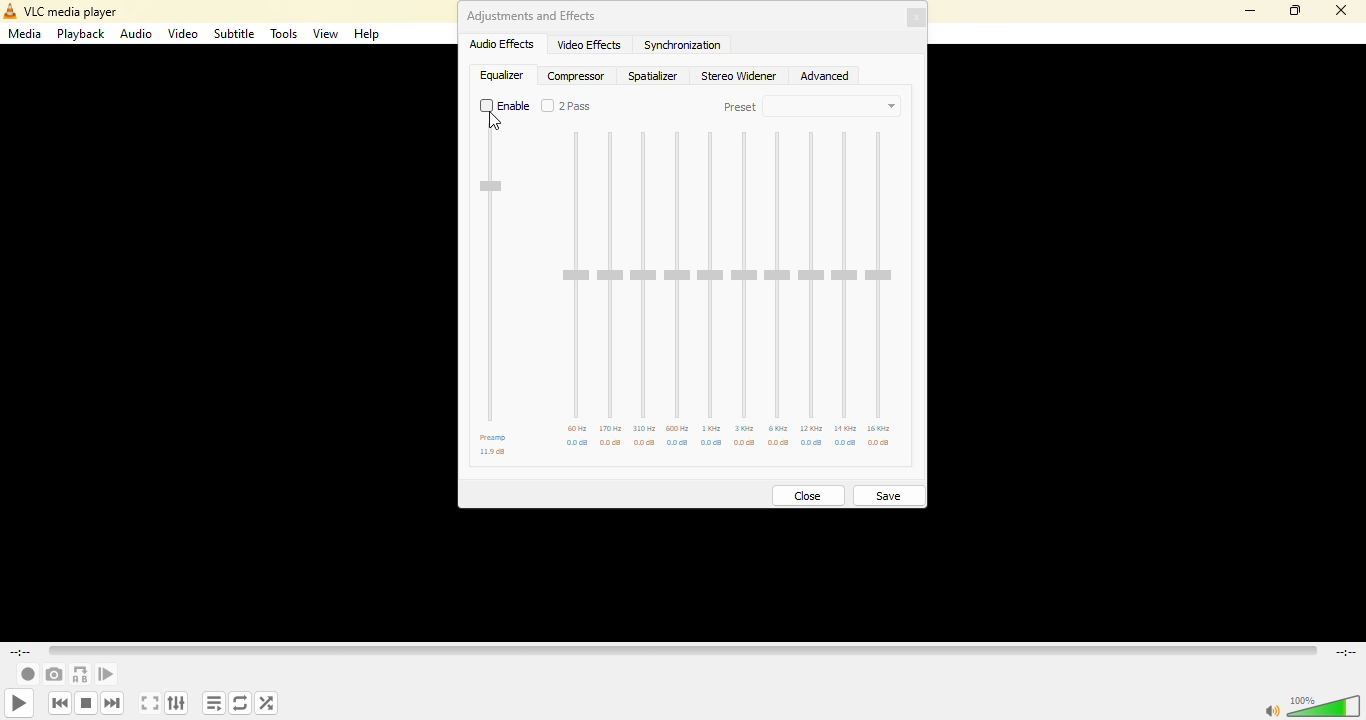 This screenshot has height=720, width=1366. Describe the element at coordinates (680, 444) in the screenshot. I see `db` at that location.